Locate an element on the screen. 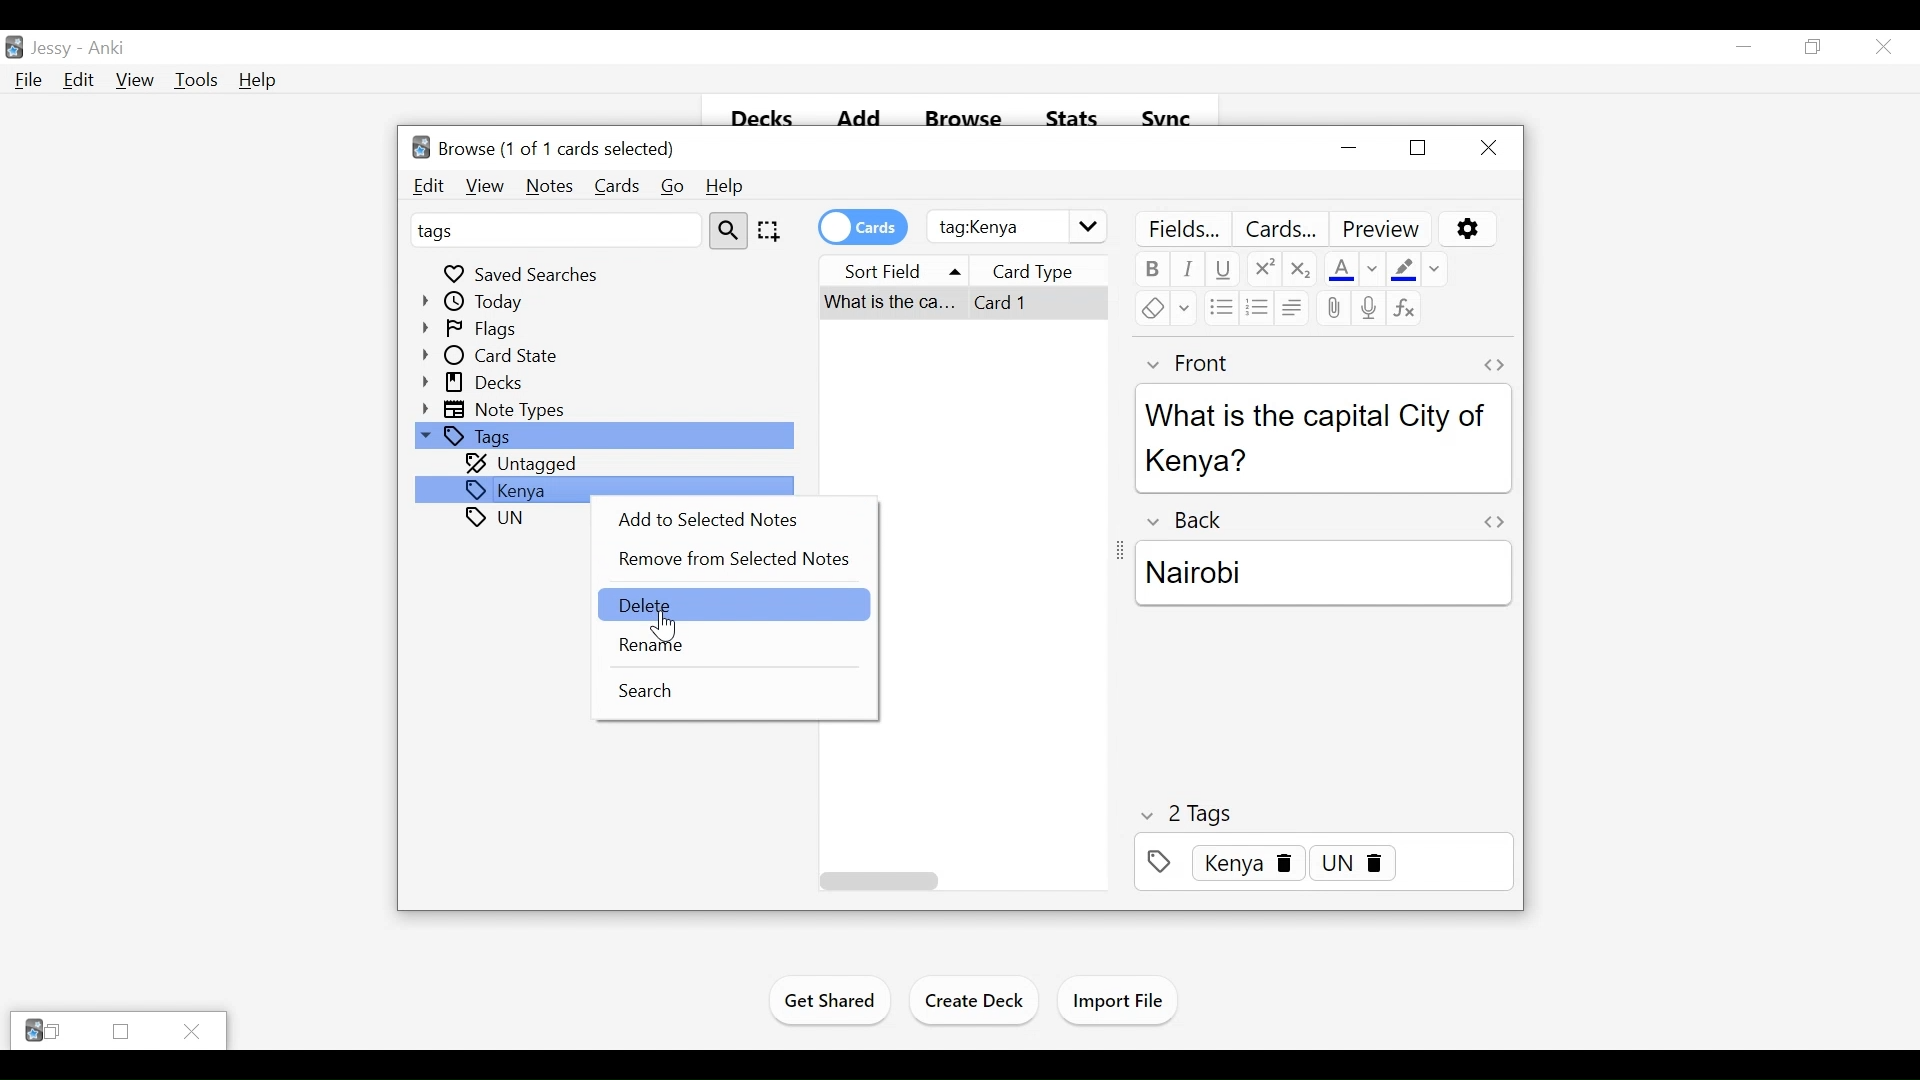 The image size is (1920, 1080). Italics is located at coordinates (1189, 270).